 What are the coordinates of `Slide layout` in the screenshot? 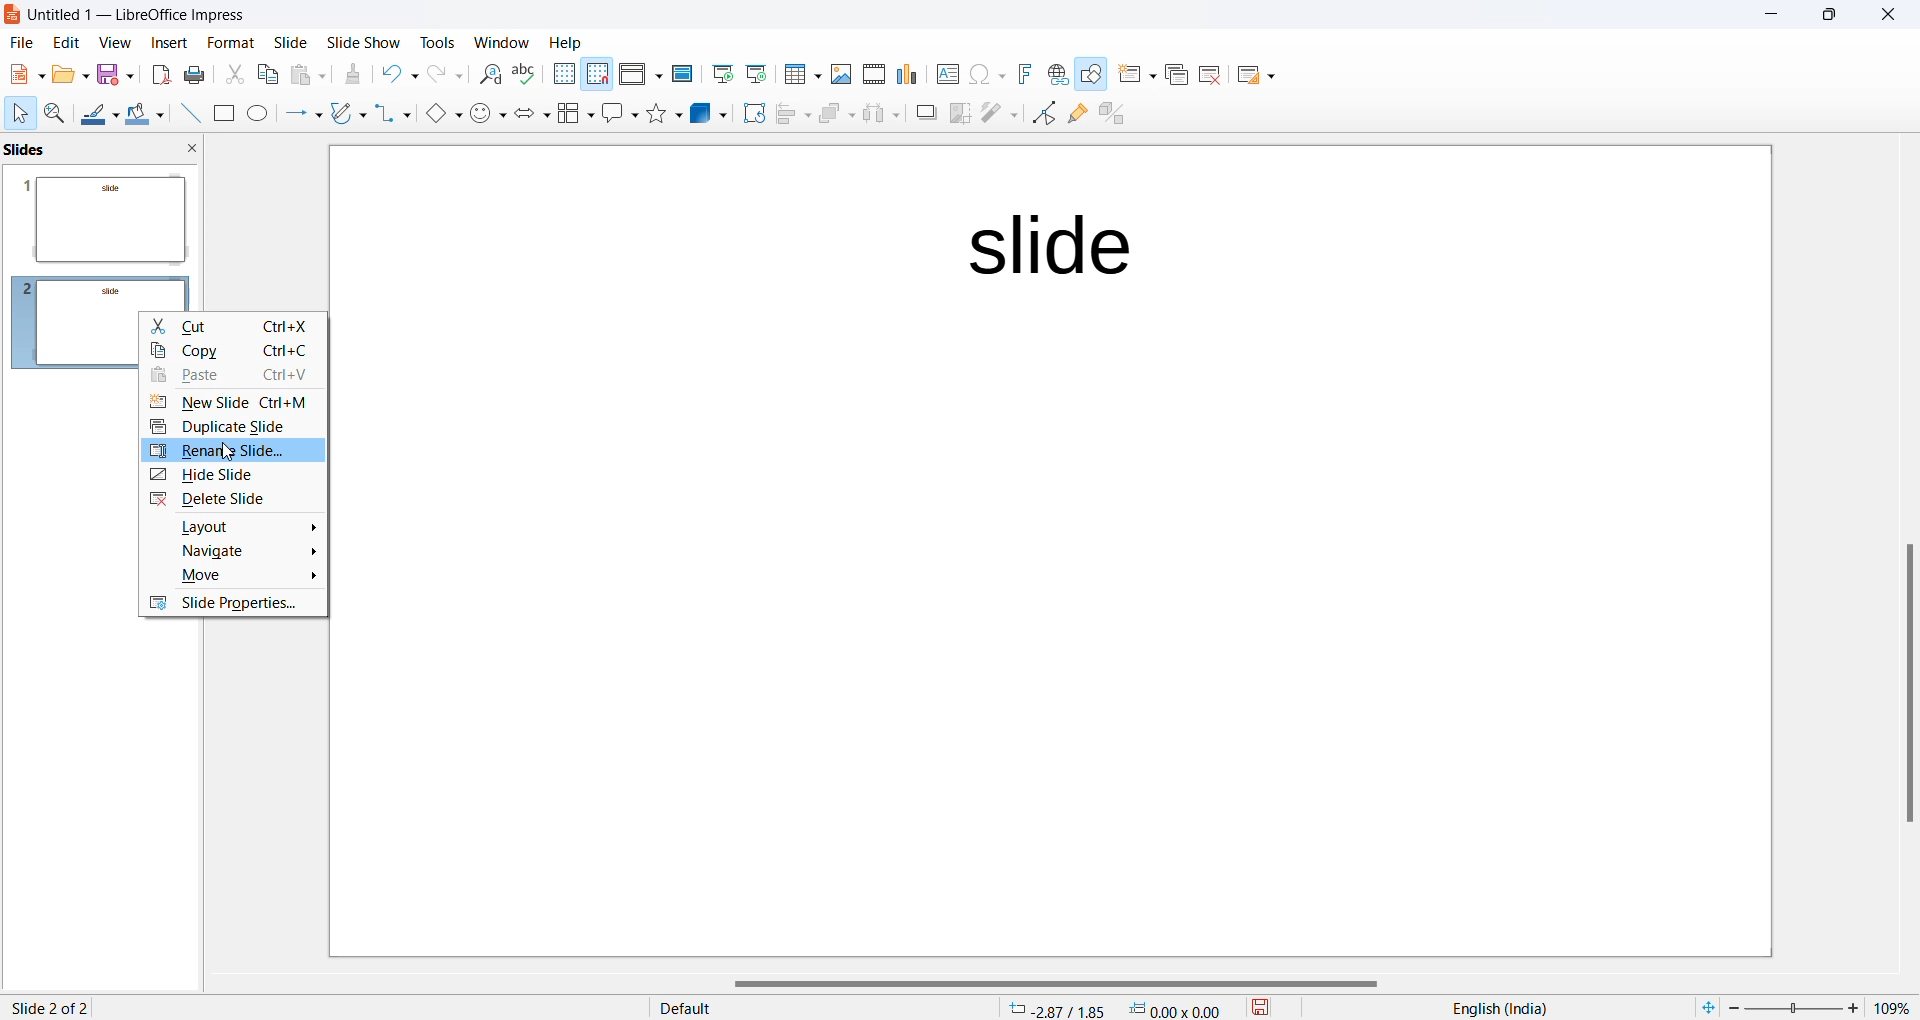 It's located at (1262, 73).